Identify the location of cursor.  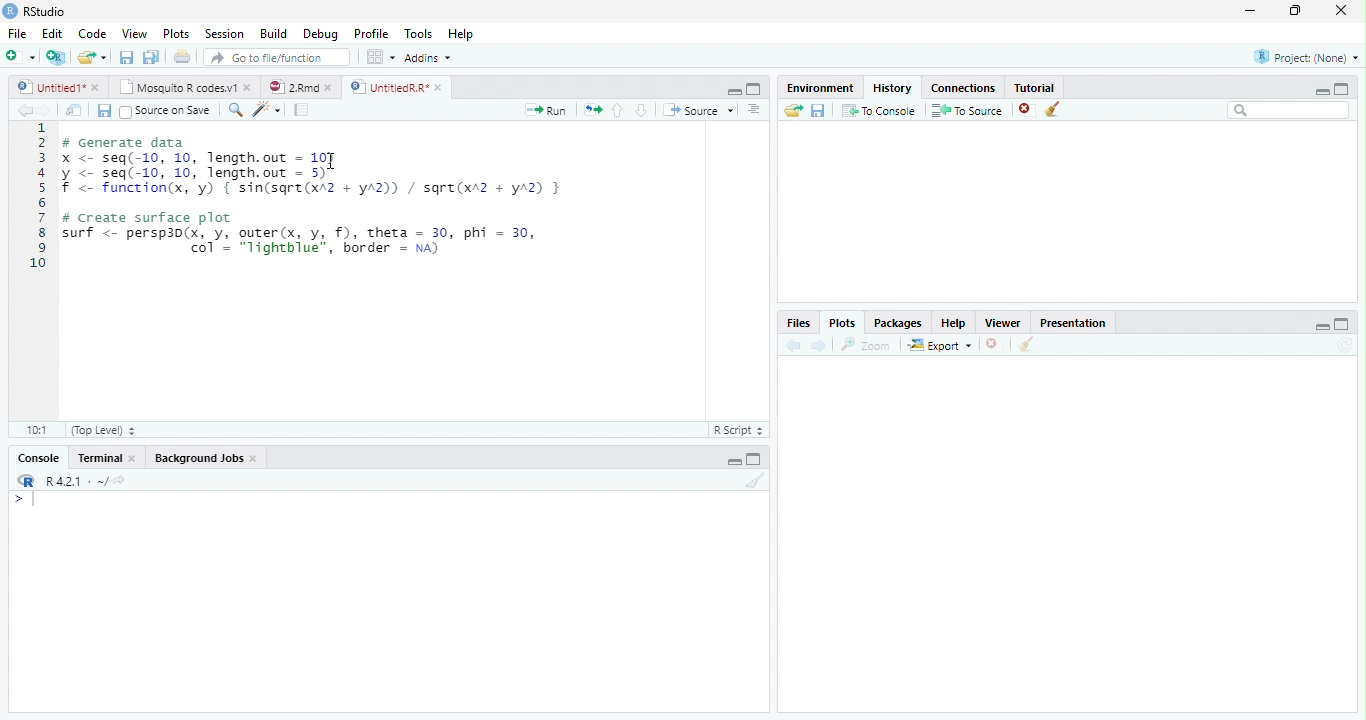
(330, 161).